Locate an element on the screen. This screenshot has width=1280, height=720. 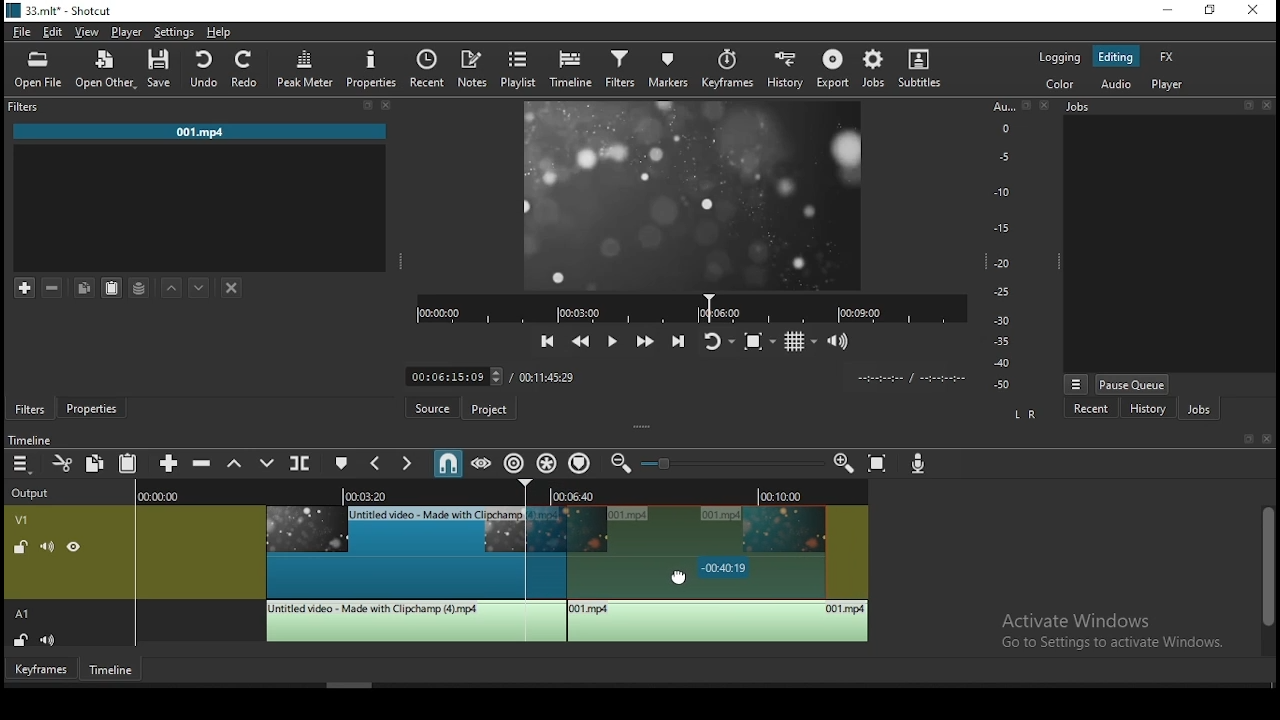
video progress bar is located at coordinates (691, 307).